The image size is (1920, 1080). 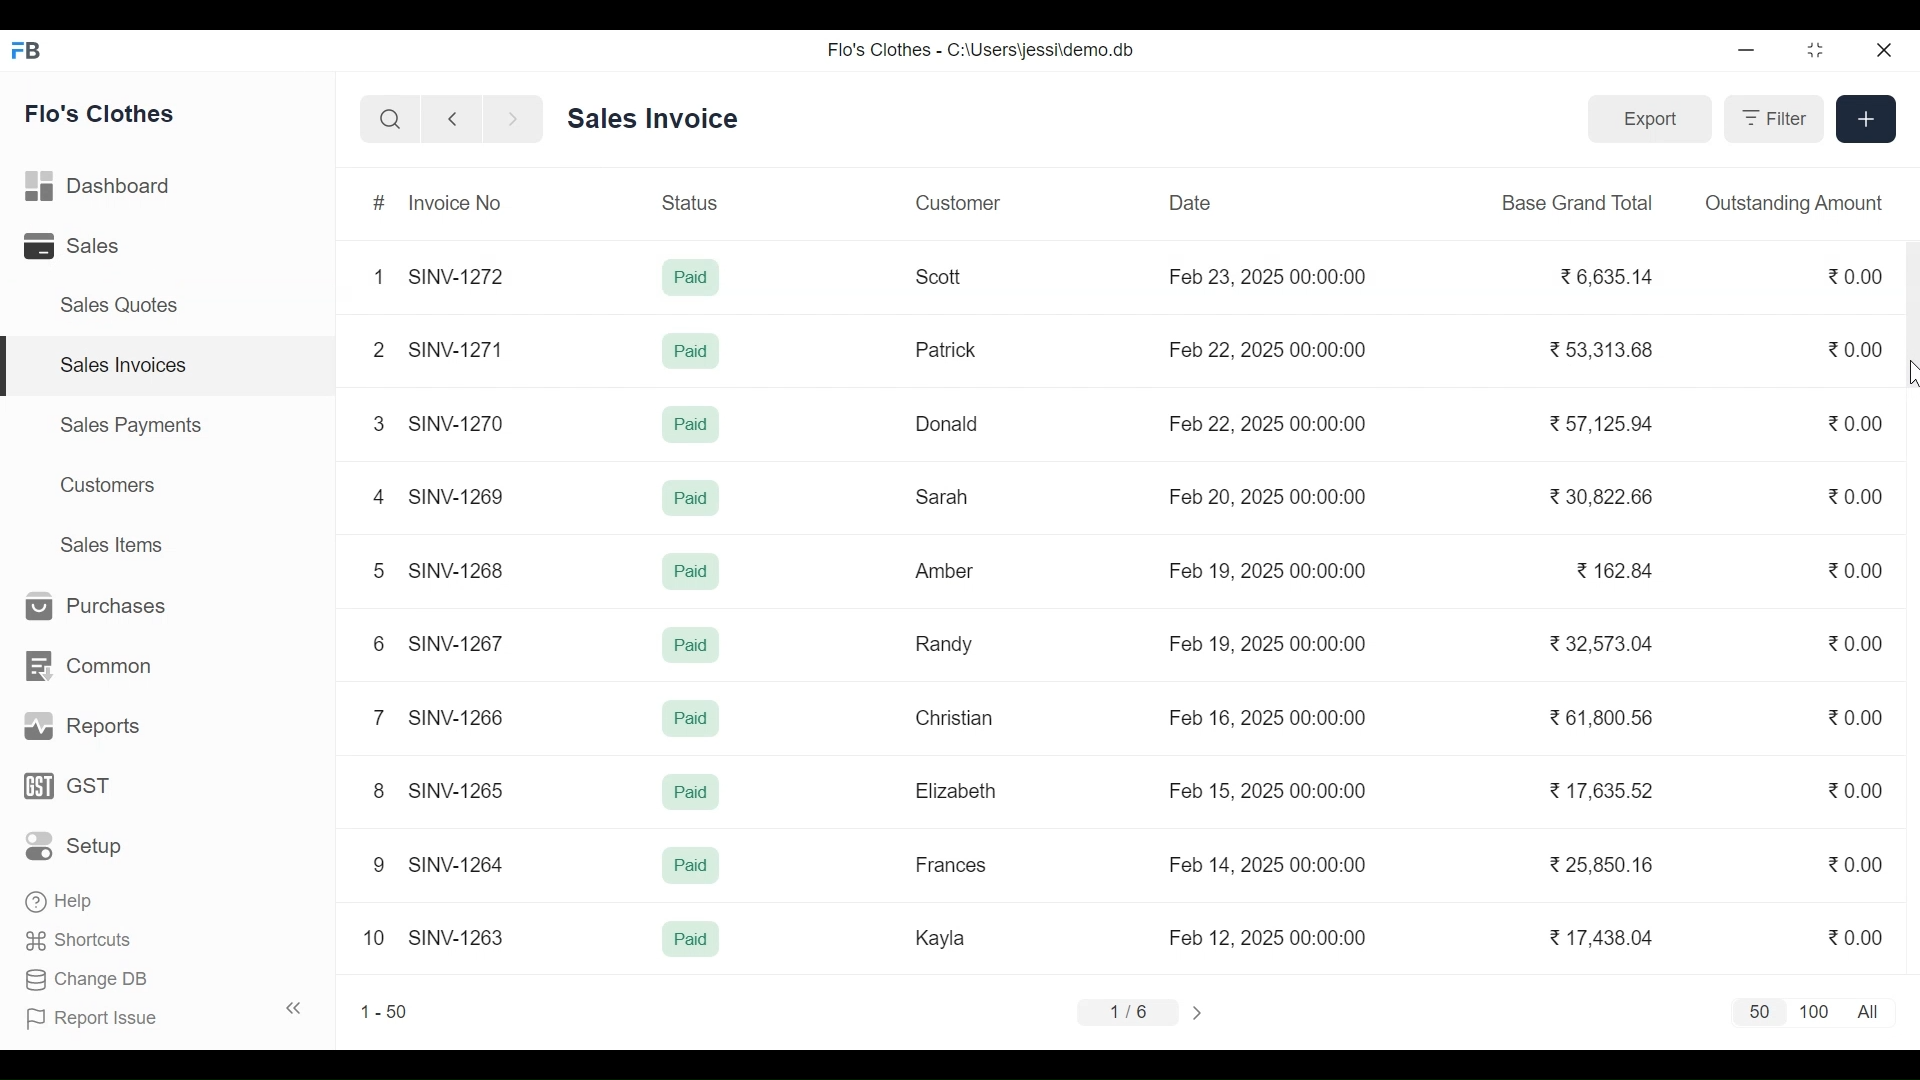 What do you see at coordinates (1269, 790) in the screenshot?
I see `Feb 15, 2025 00:00:00` at bounding box center [1269, 790].